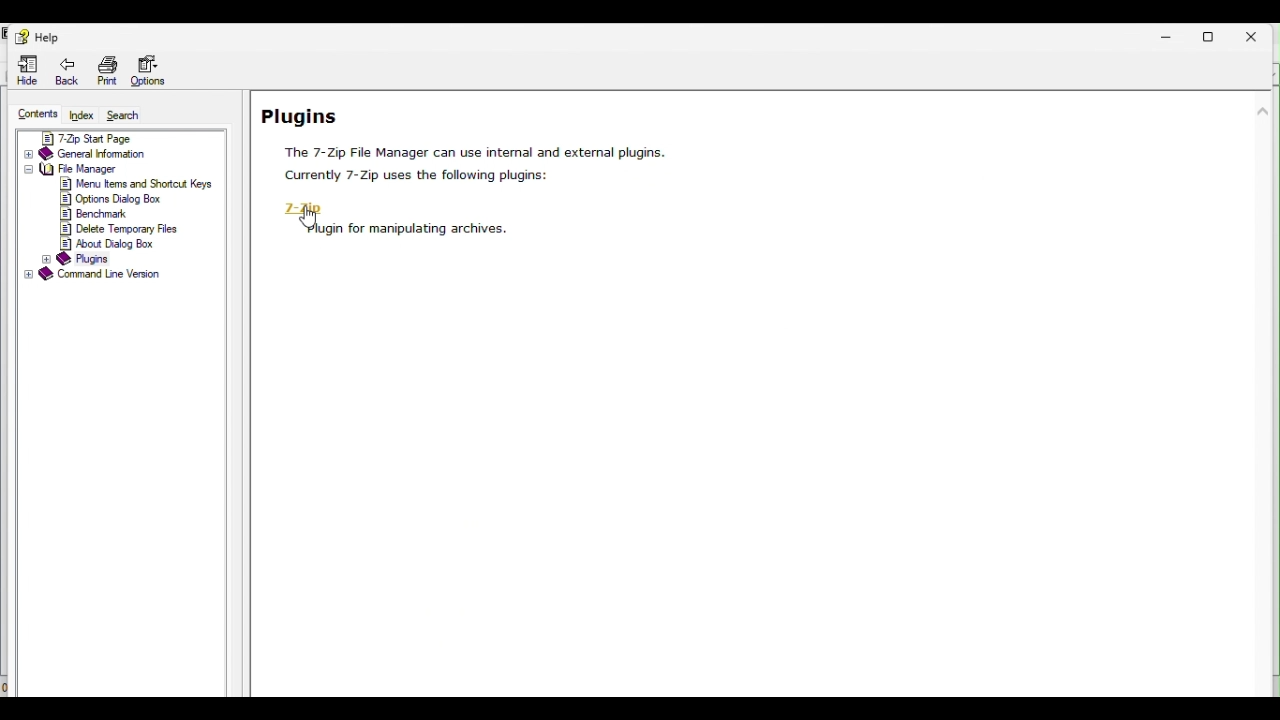 The height and width of the screenshot is (720, 1280). I want to click on plugin, so click(405, 230).